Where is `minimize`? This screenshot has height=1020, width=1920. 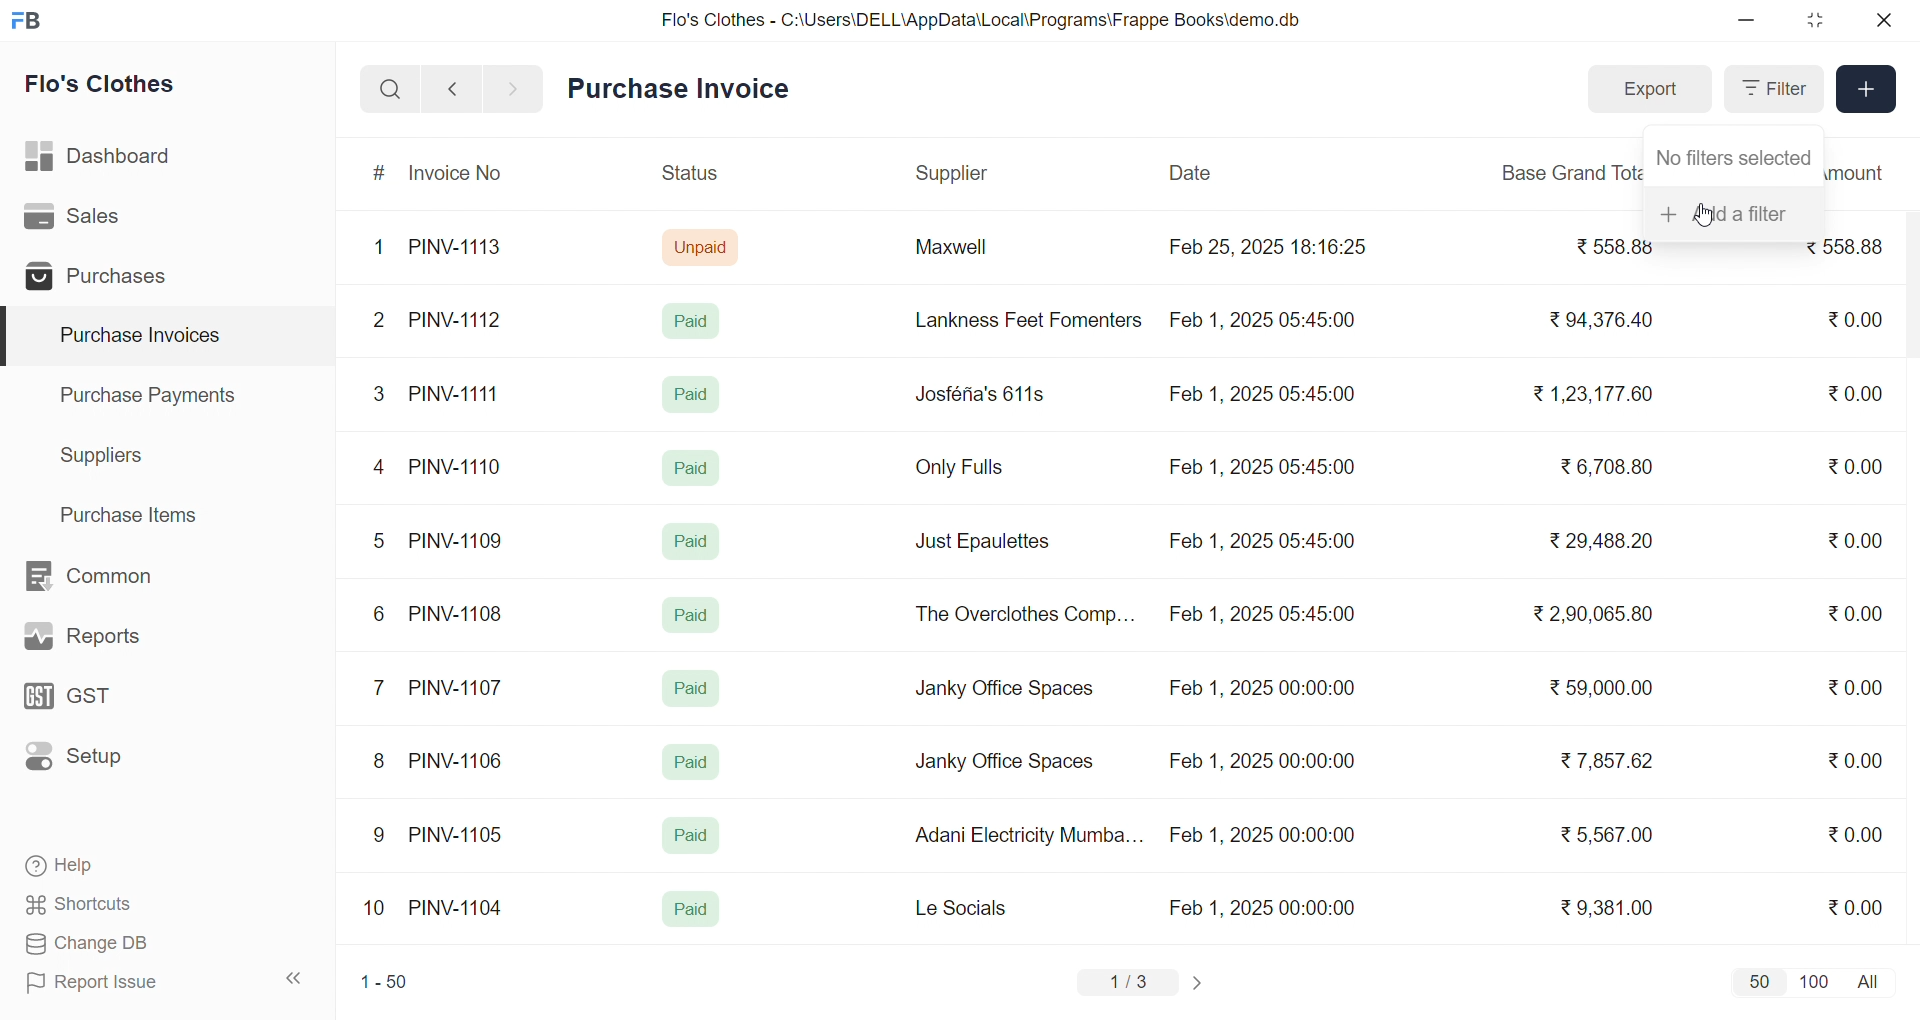 minimize is located at coordinates (1748, 21).